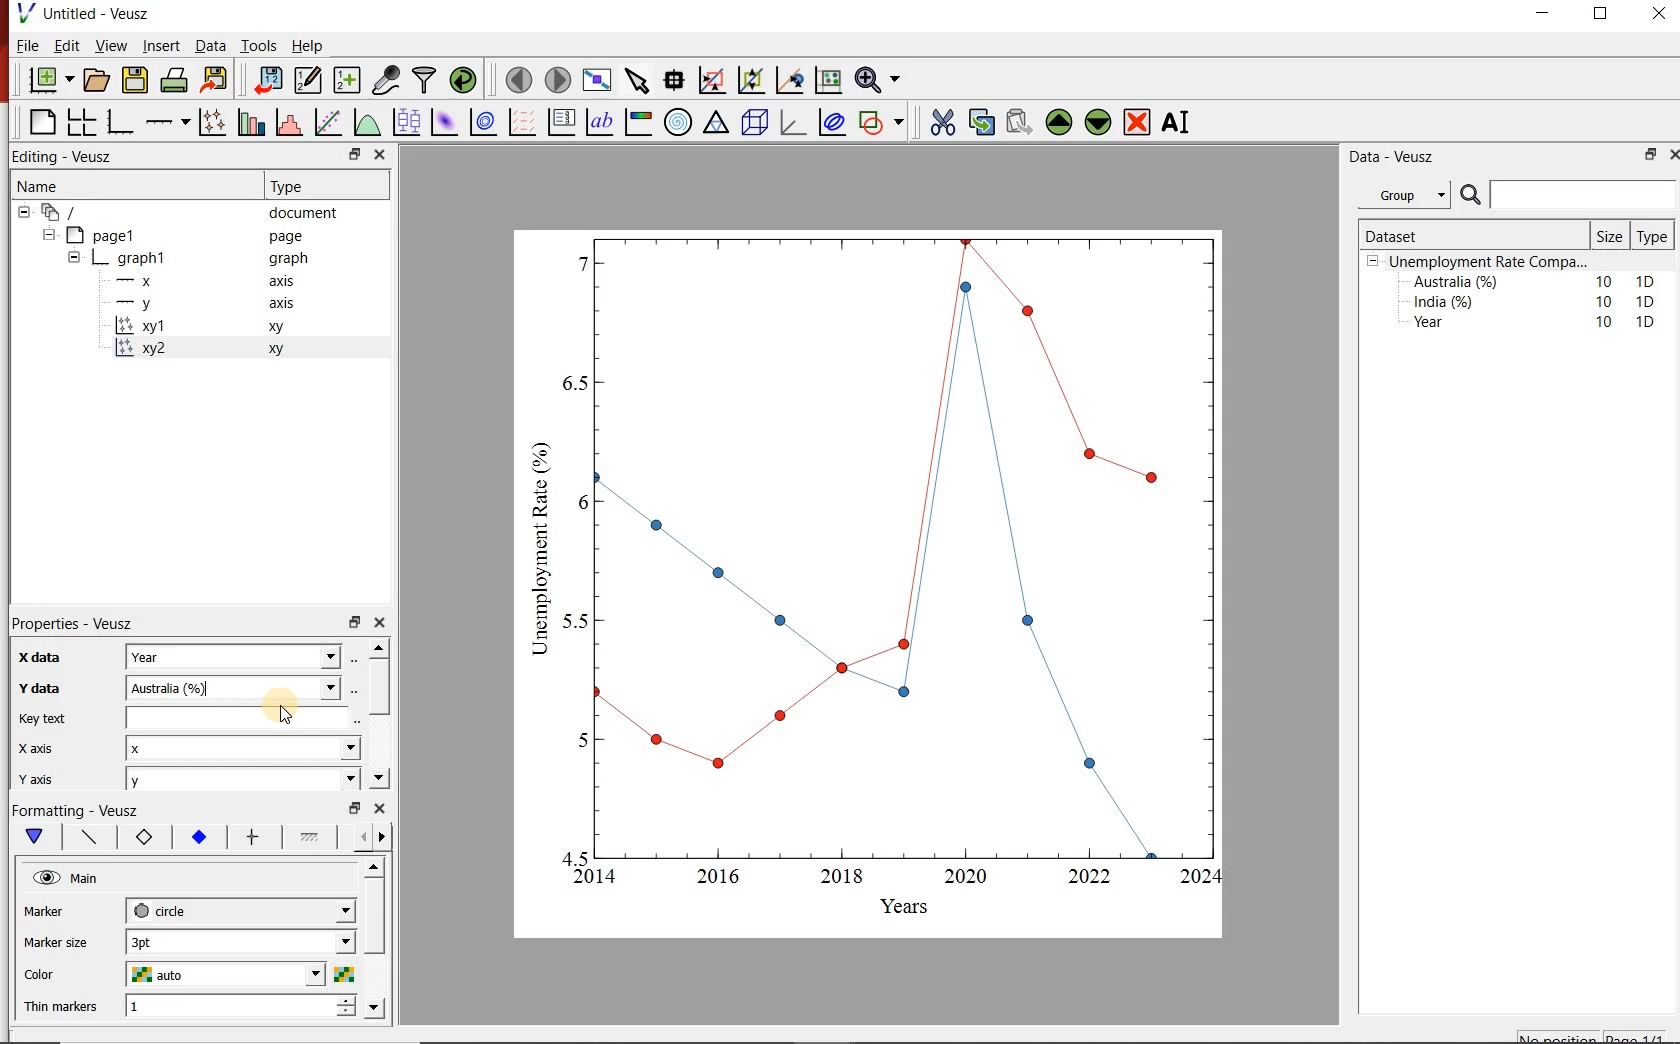  I want to click on collapse, so click(48, 235).